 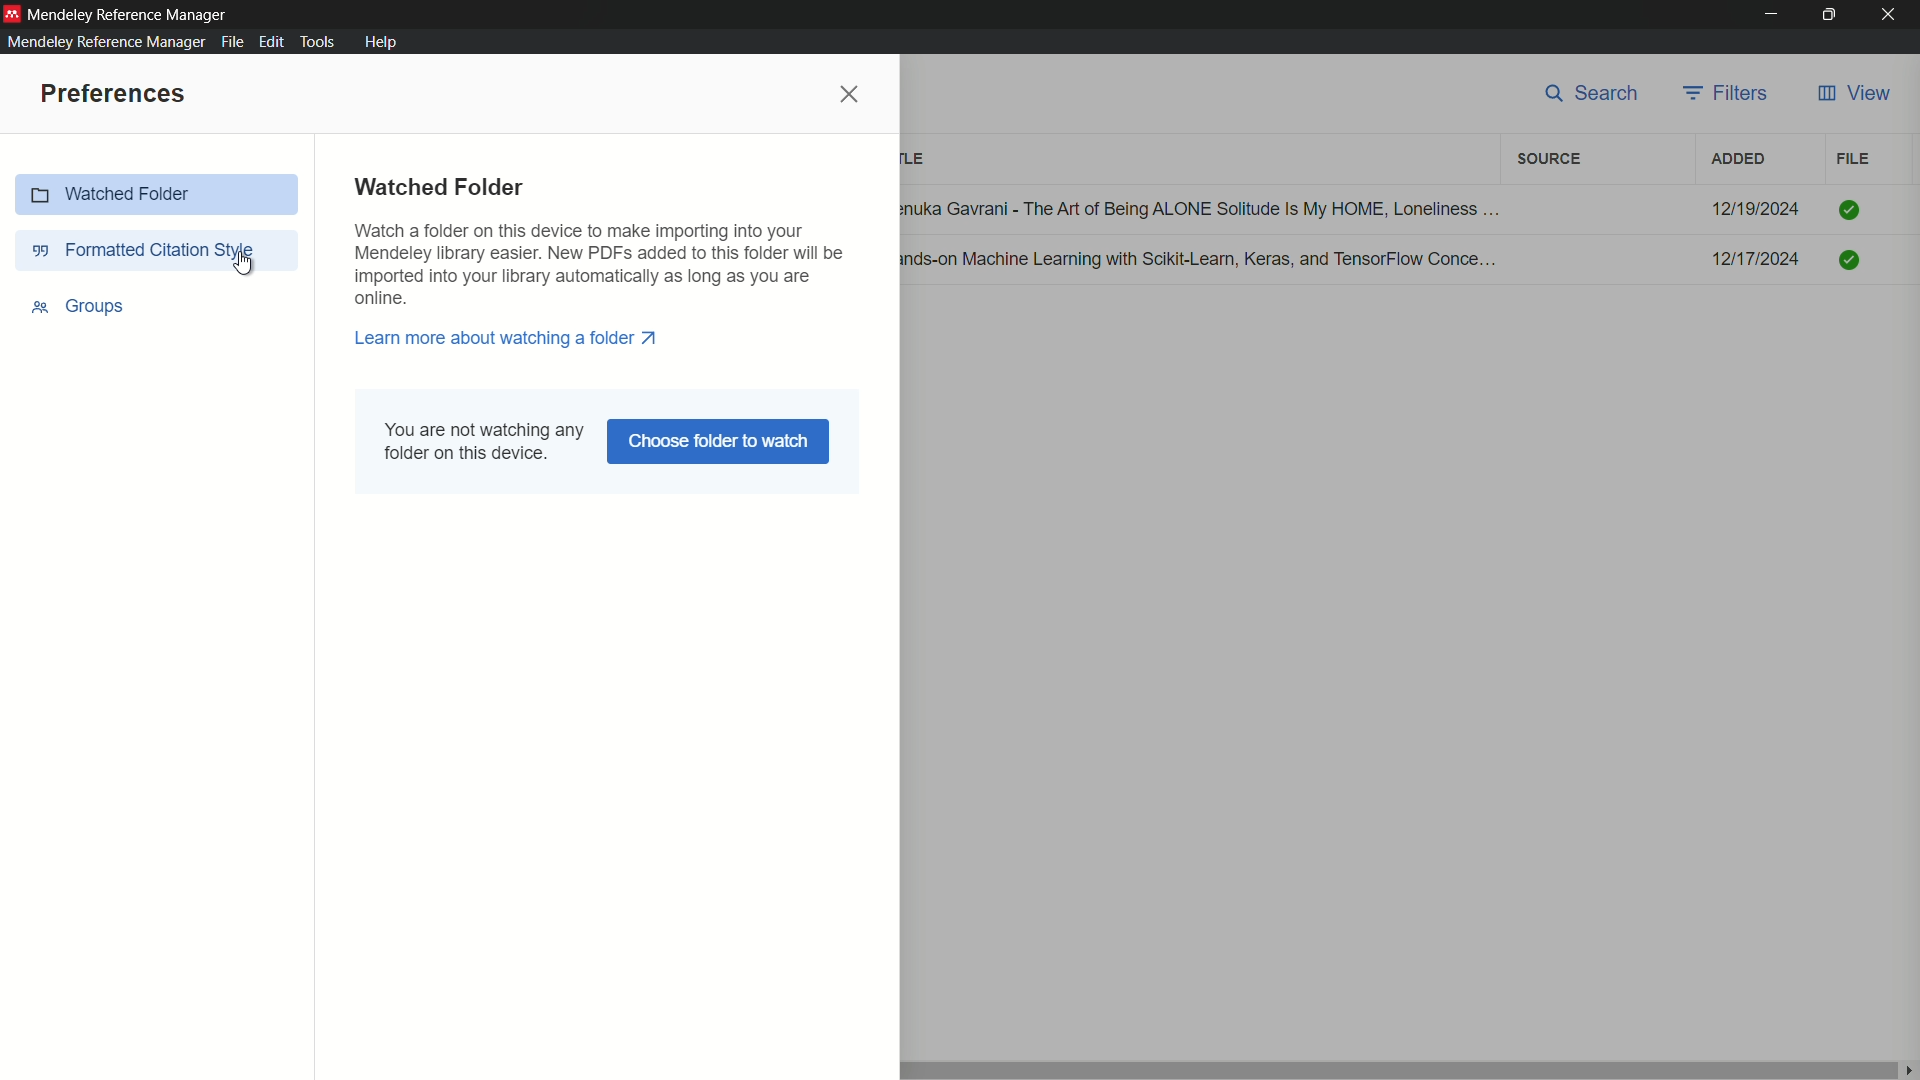 What do you see at coordinates (505, 339) in the screenshot?
I see `Learn more about watching a folder` at bounding box center [505, 339].